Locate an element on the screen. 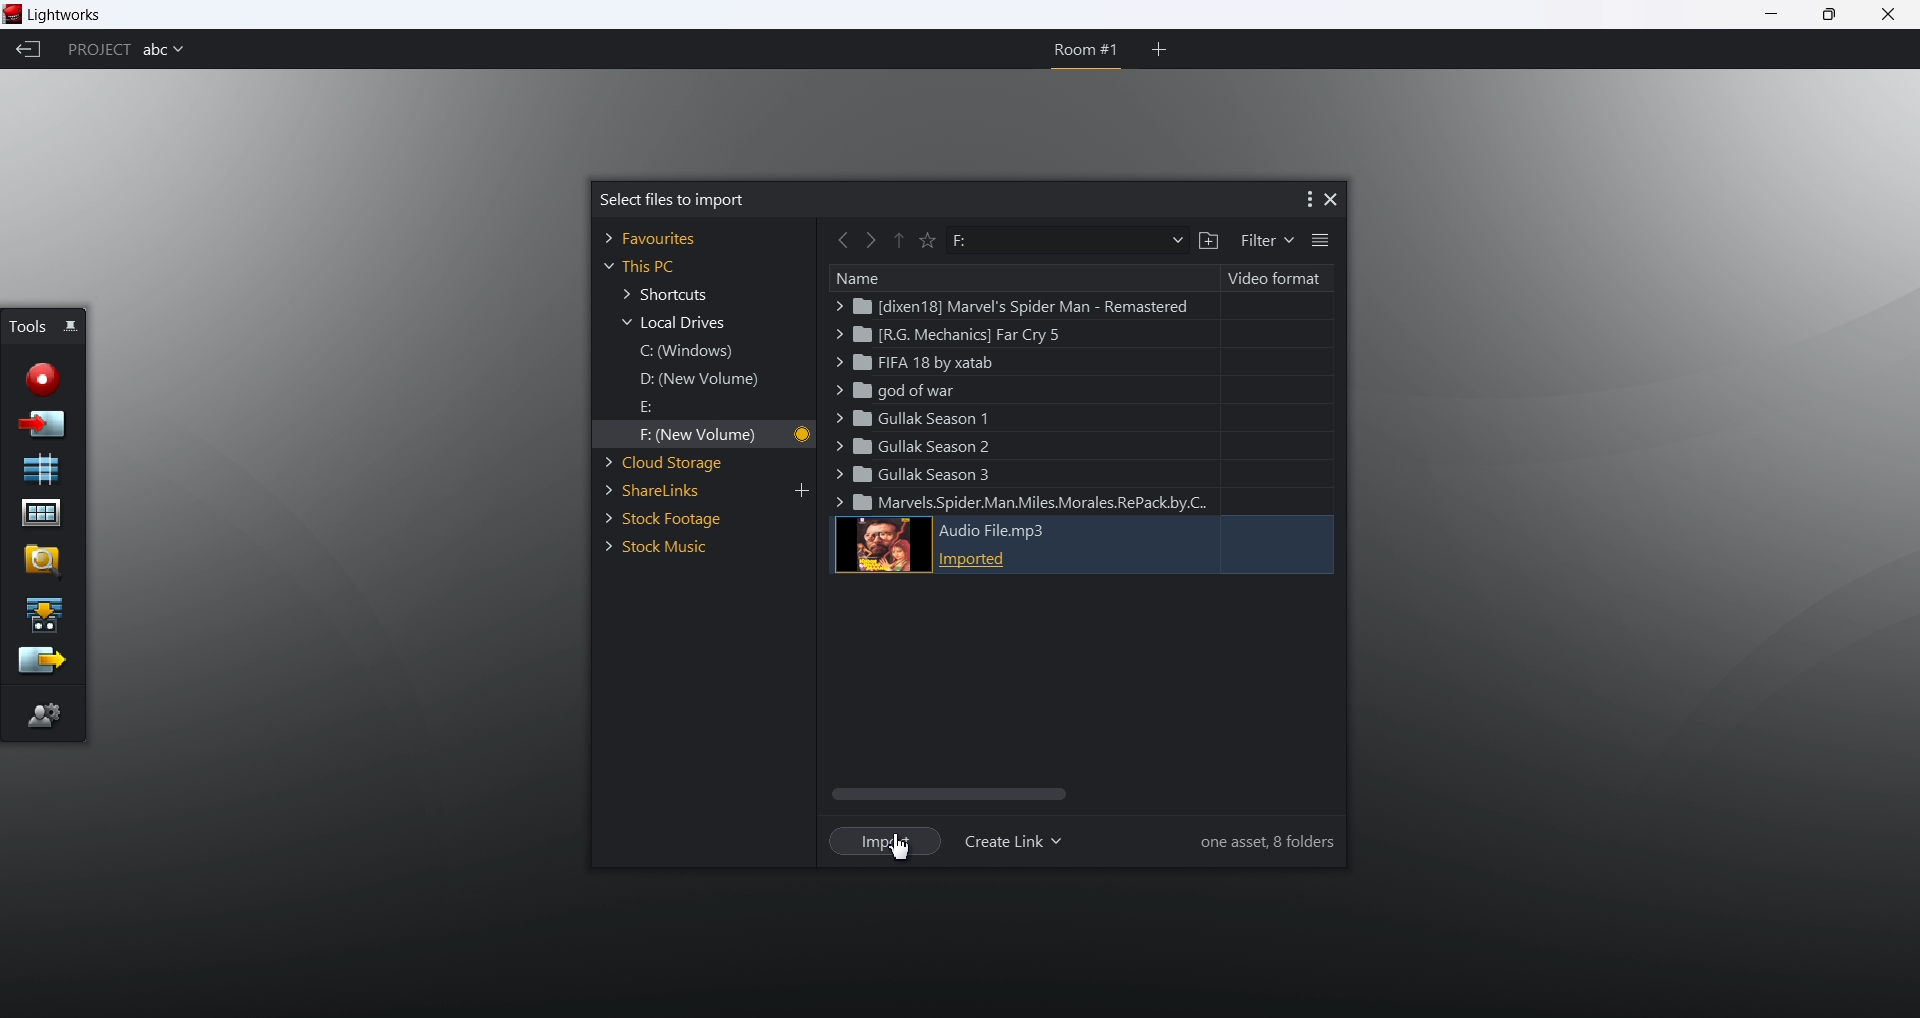 The image size is (1920, 1018). project is located at coordinates (97, 50).